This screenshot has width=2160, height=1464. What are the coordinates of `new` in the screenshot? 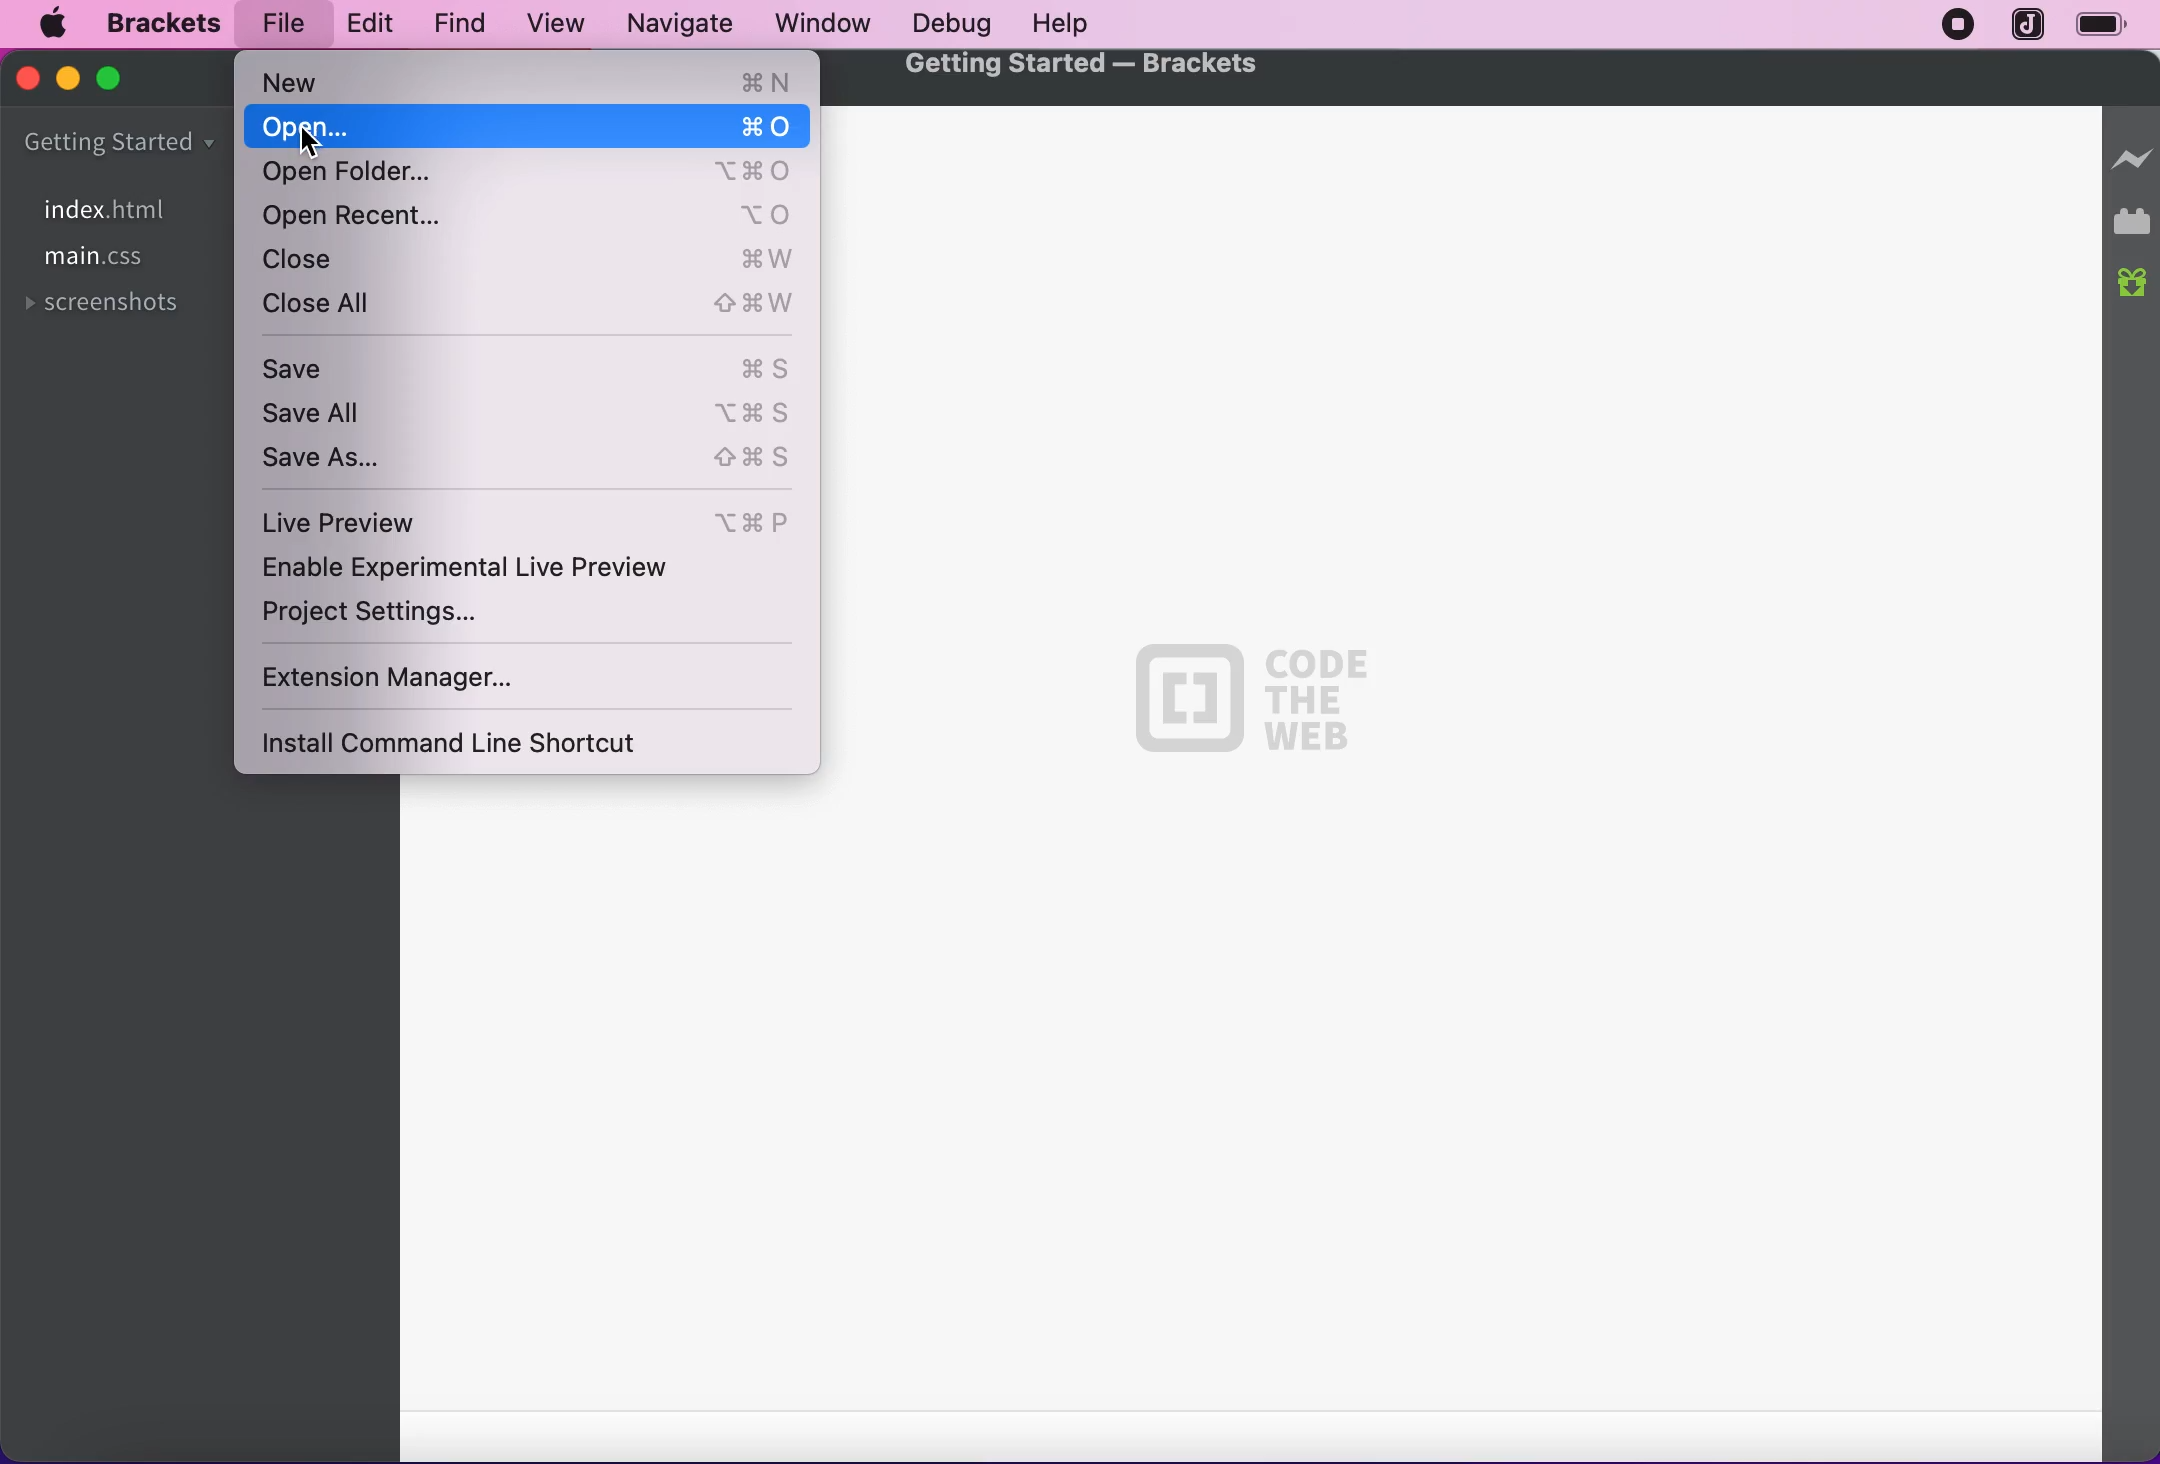 It's located at (535, 82).